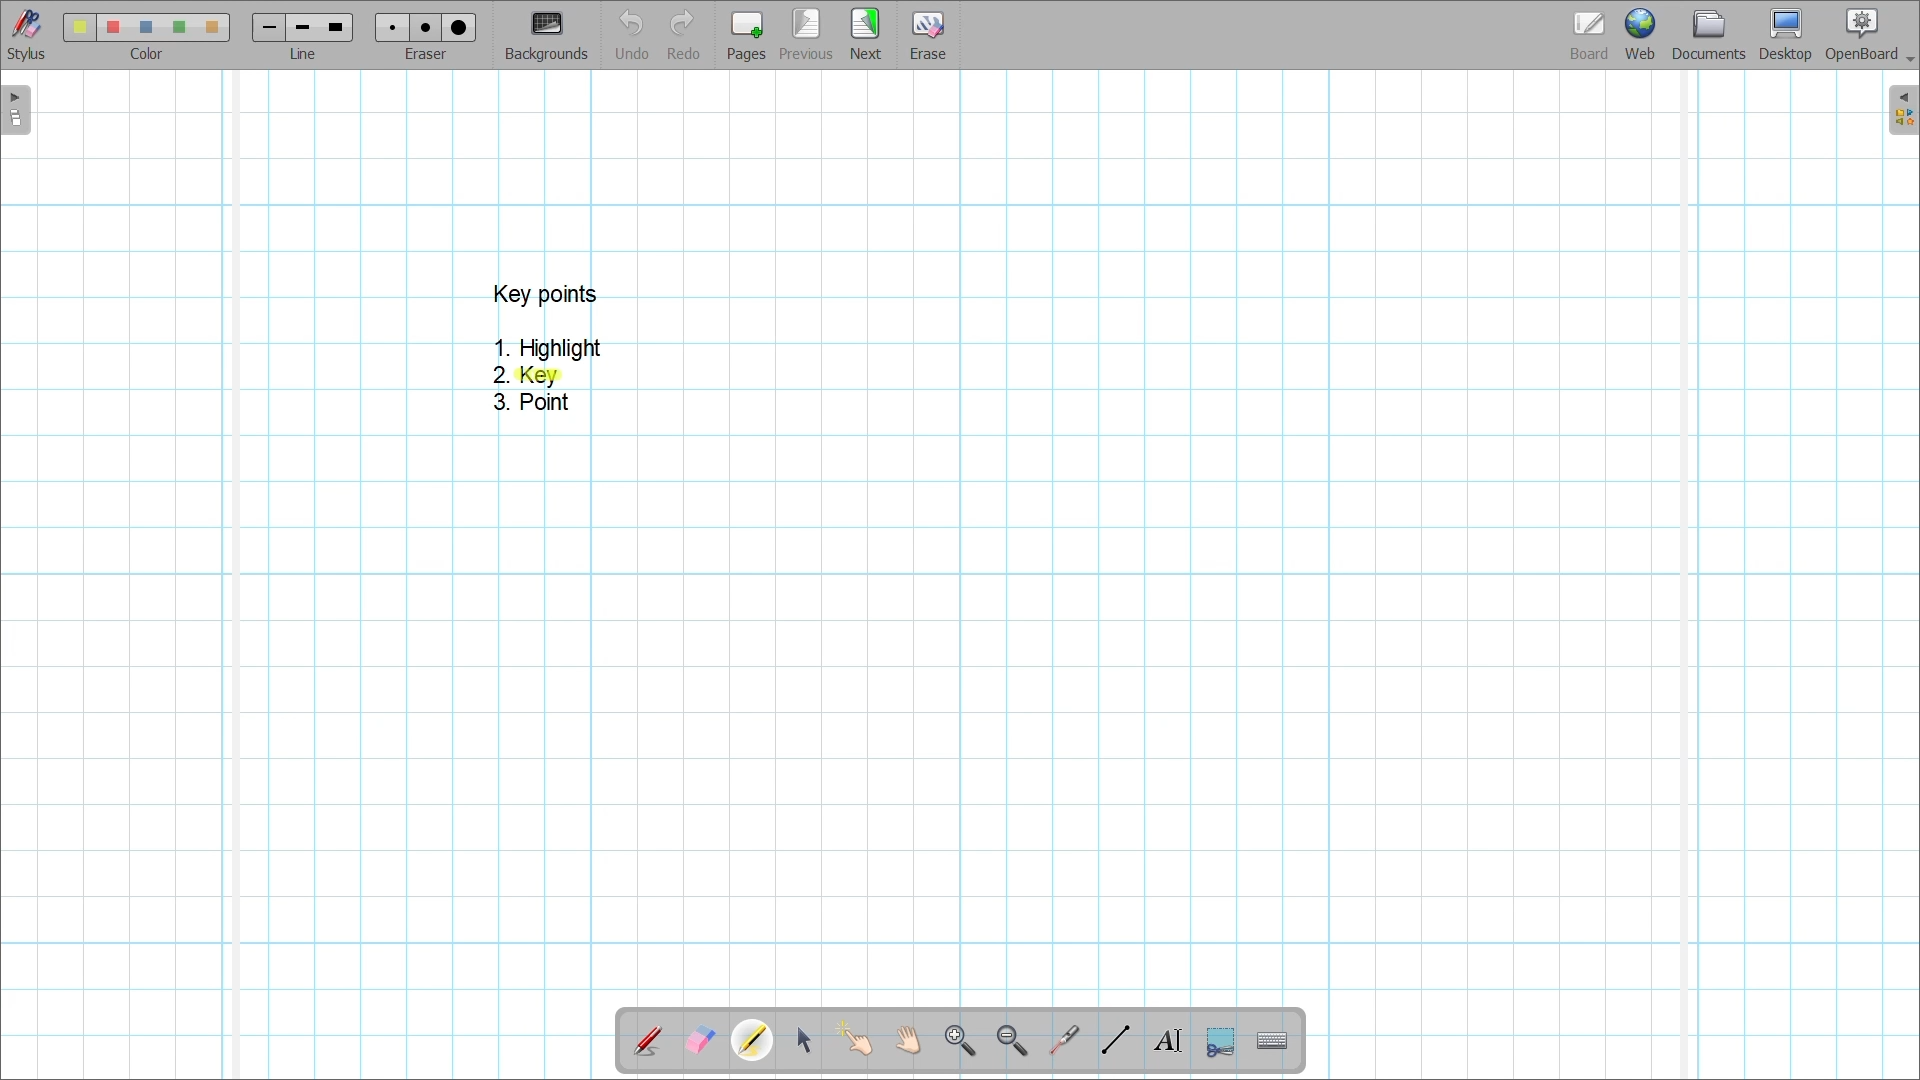 The height and width of the screenshot is (1080, 1920). Describe the element at coordinates (752, 1040) in the screenshot. I see `Highlighter` at that location.